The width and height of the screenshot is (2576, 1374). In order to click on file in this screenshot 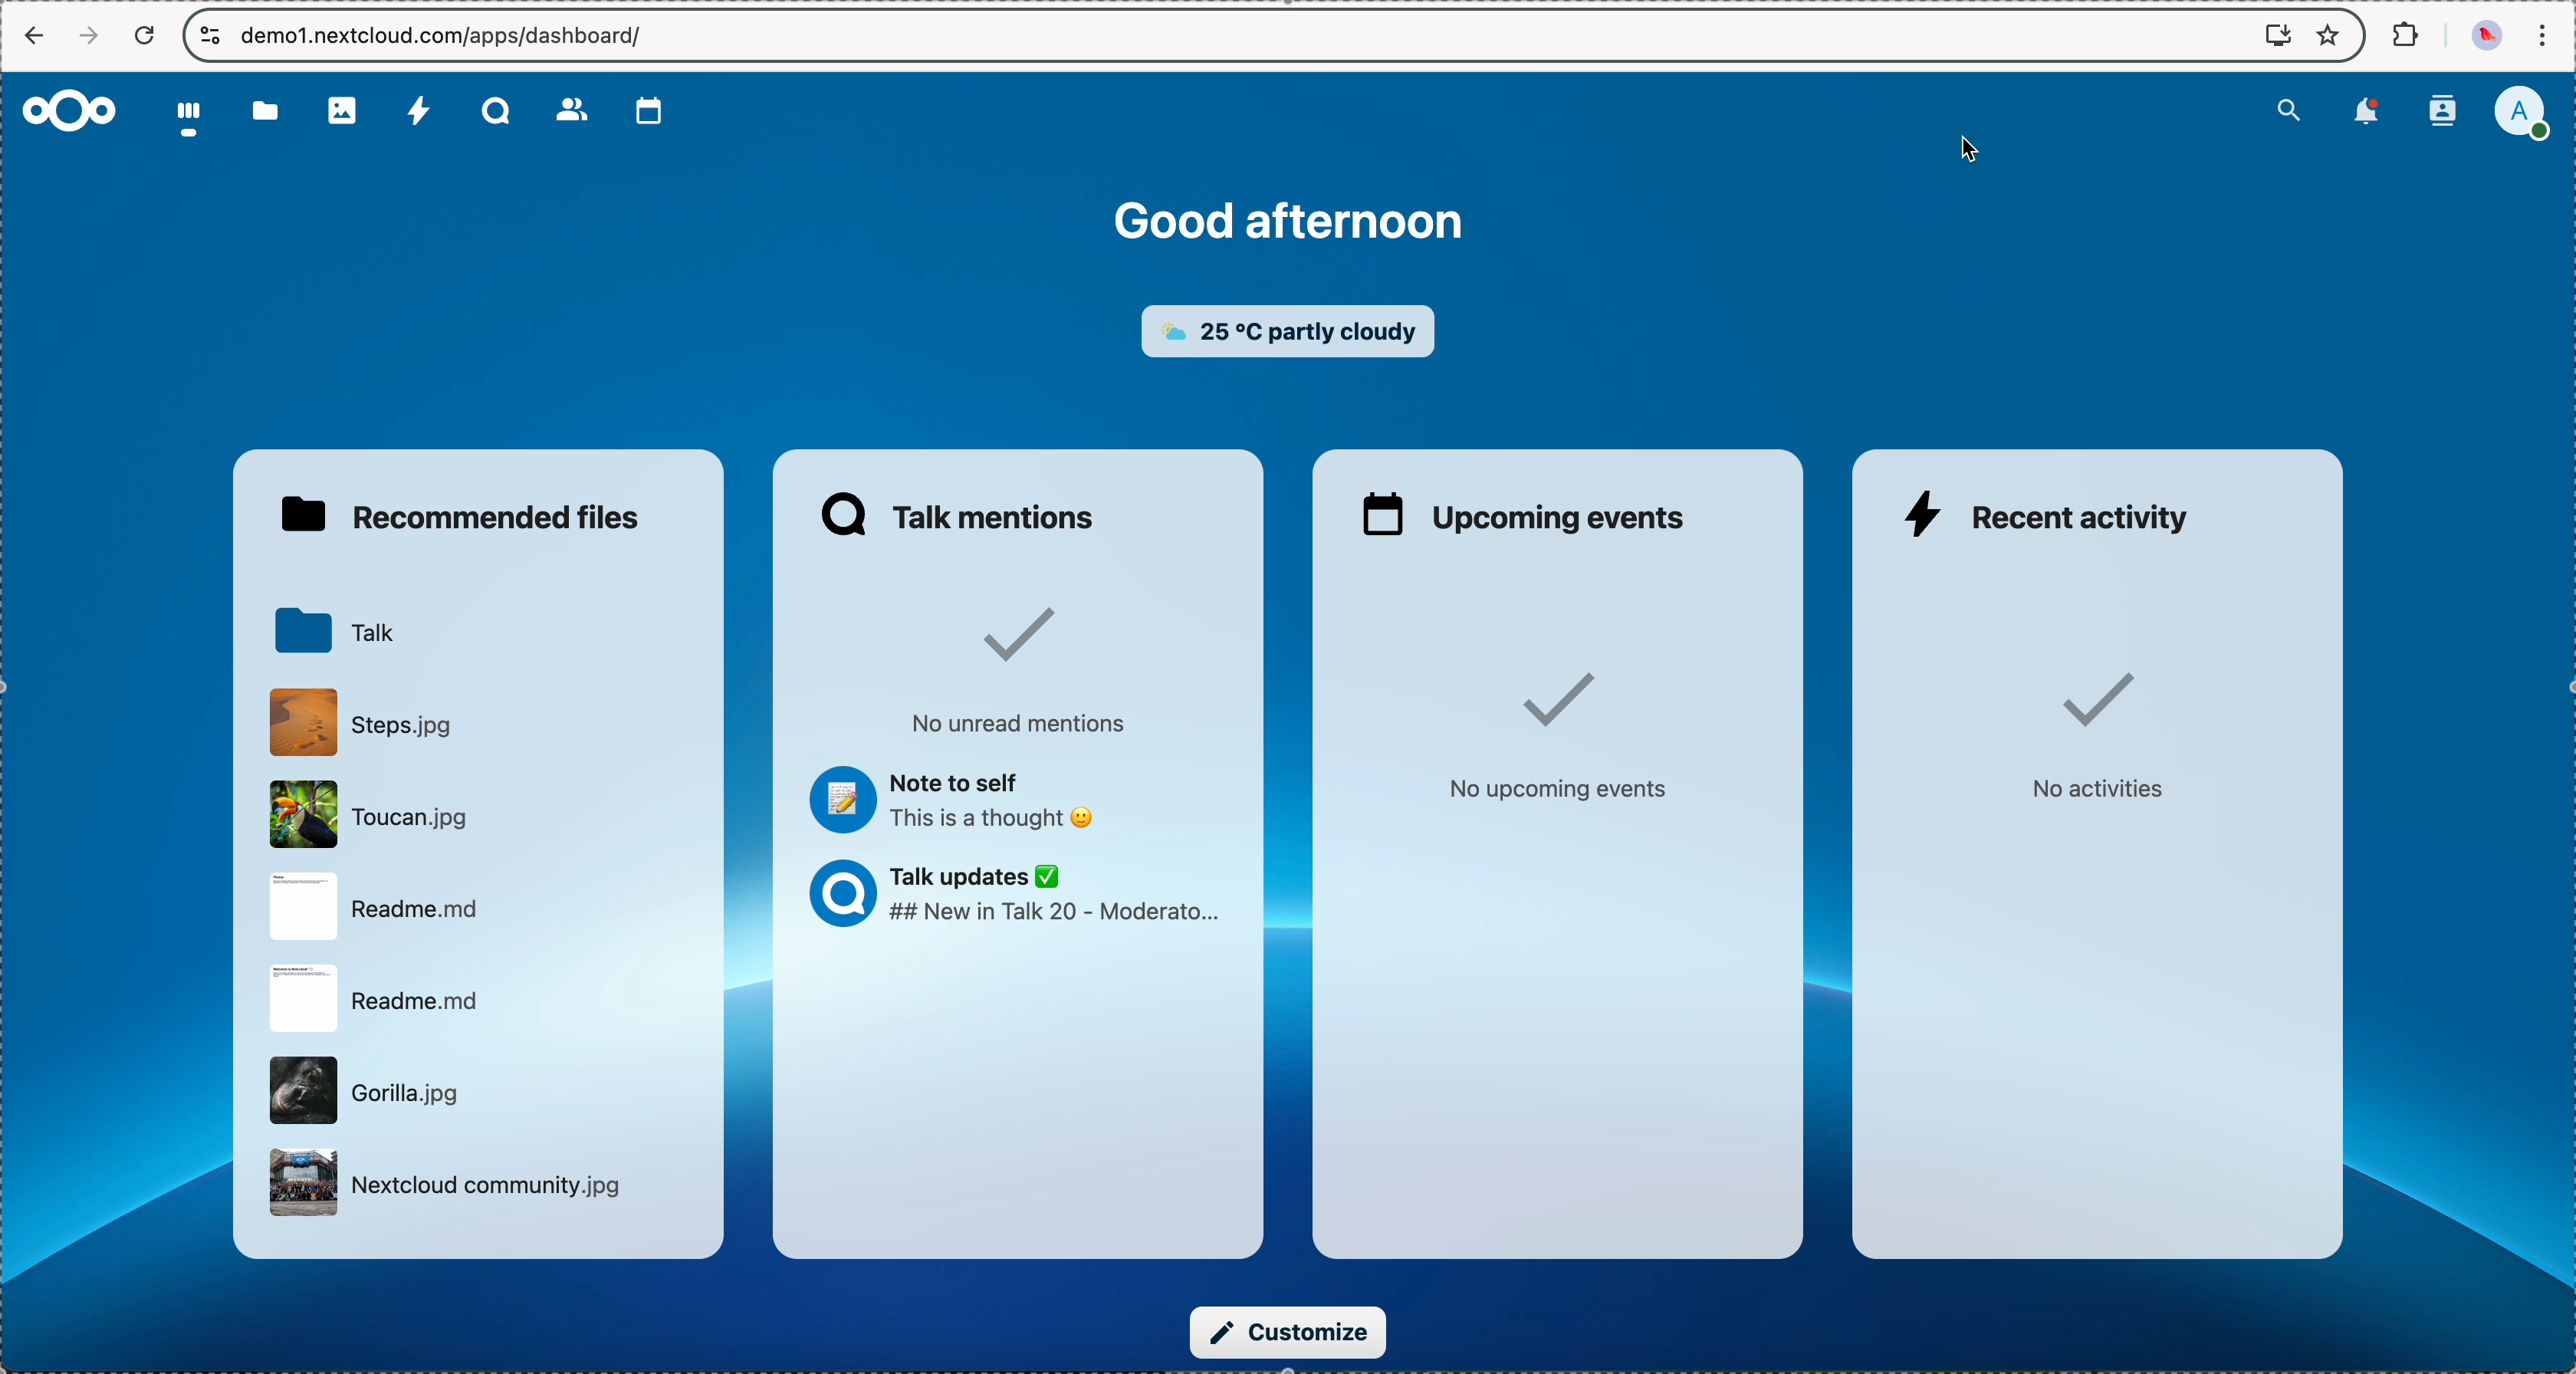, I will do `click(444, 1183)`.